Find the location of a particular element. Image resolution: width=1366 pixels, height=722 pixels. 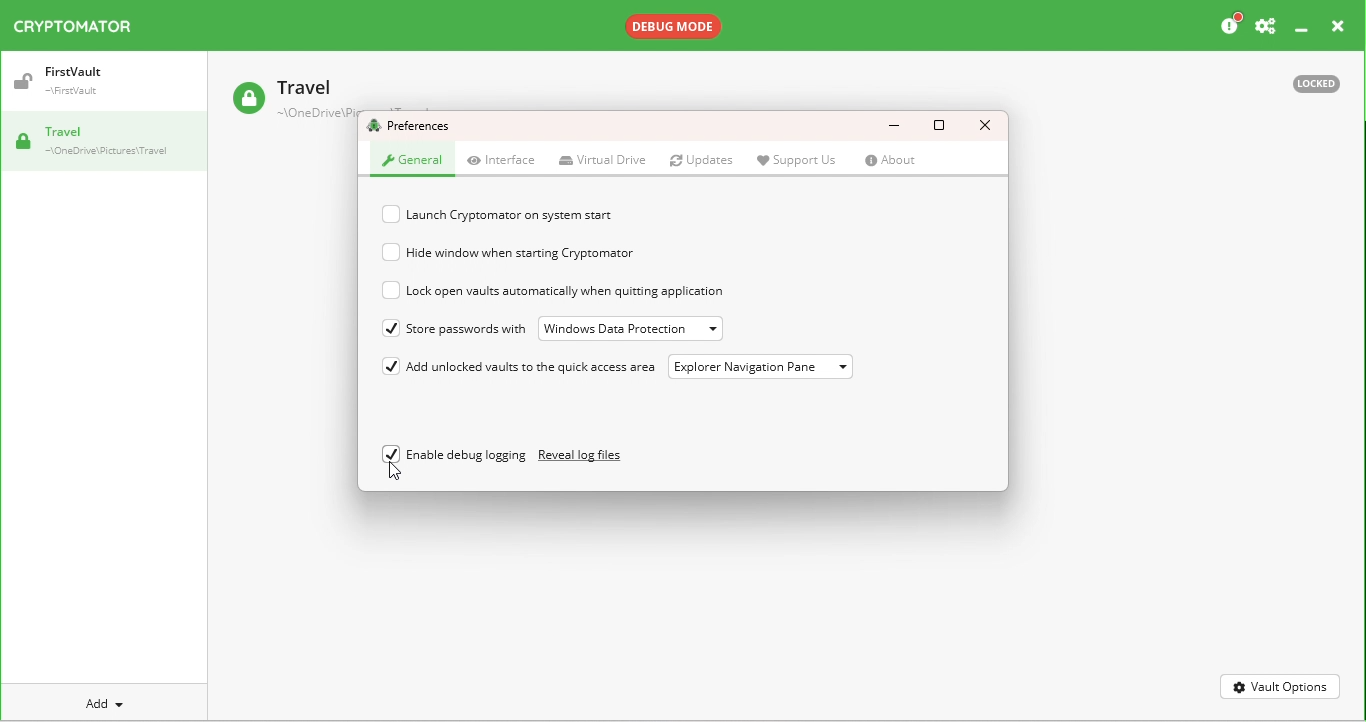

Interface is located at coordinates (504, 161).